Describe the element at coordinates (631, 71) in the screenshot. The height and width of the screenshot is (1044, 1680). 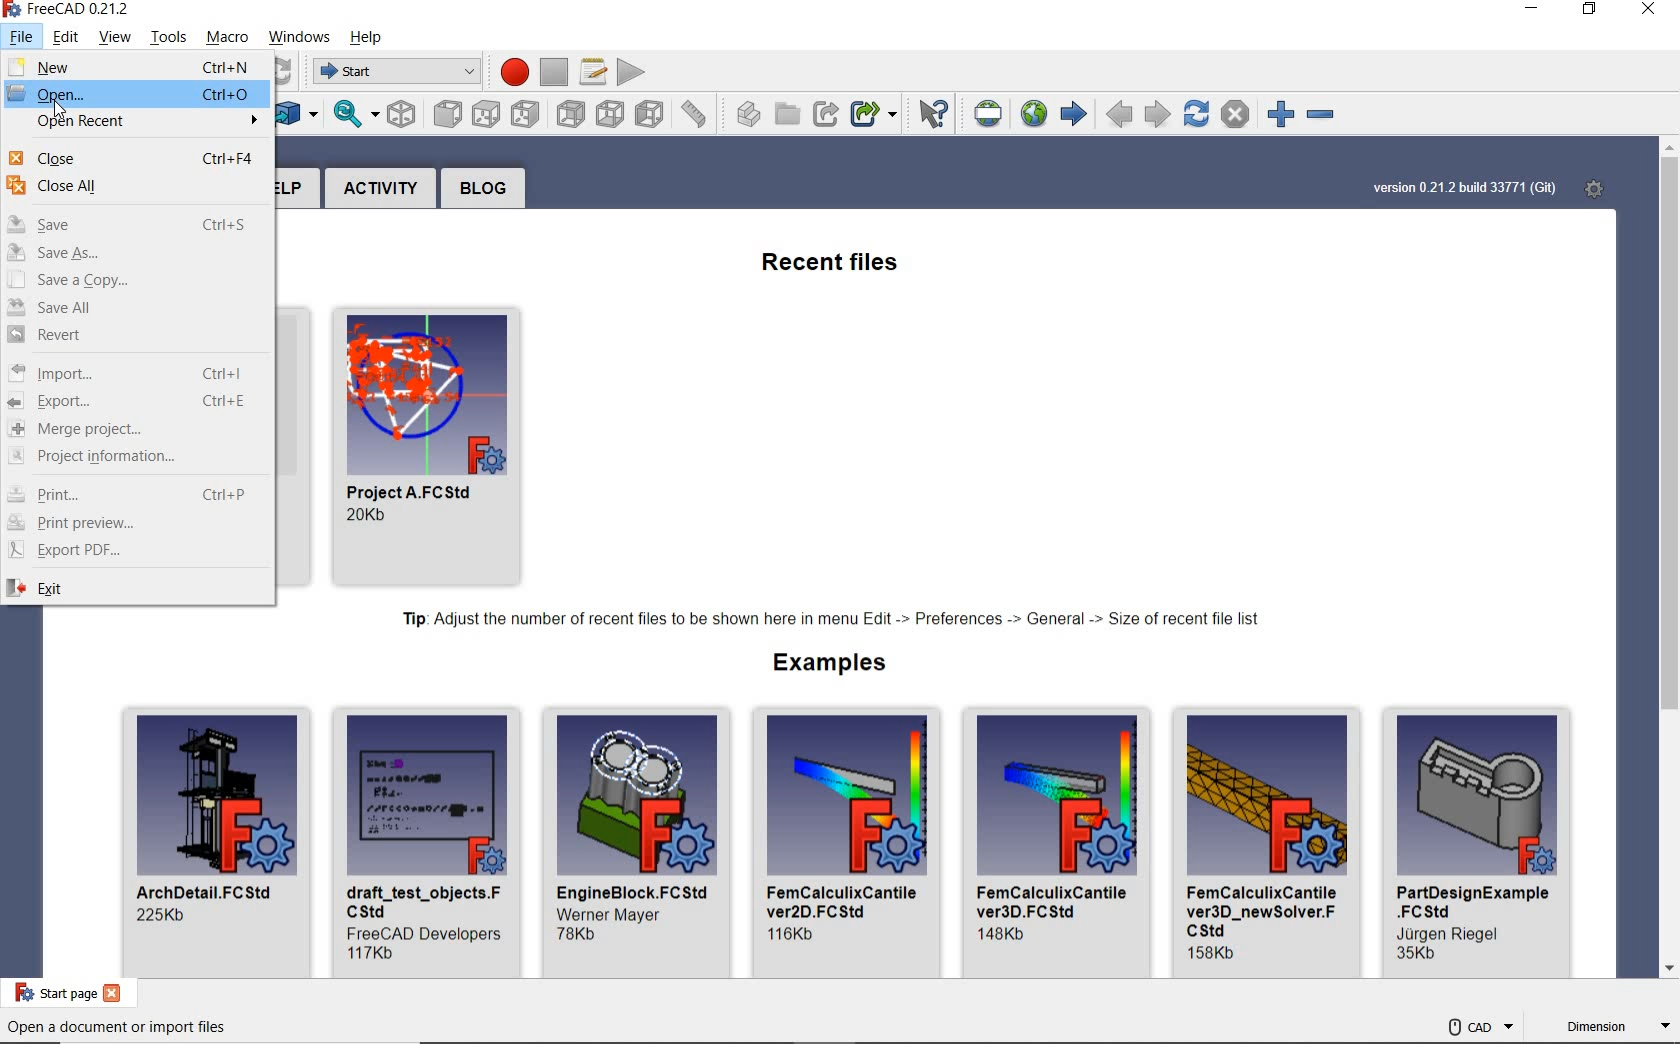
I see `EXECUTE MACRO` at that location.